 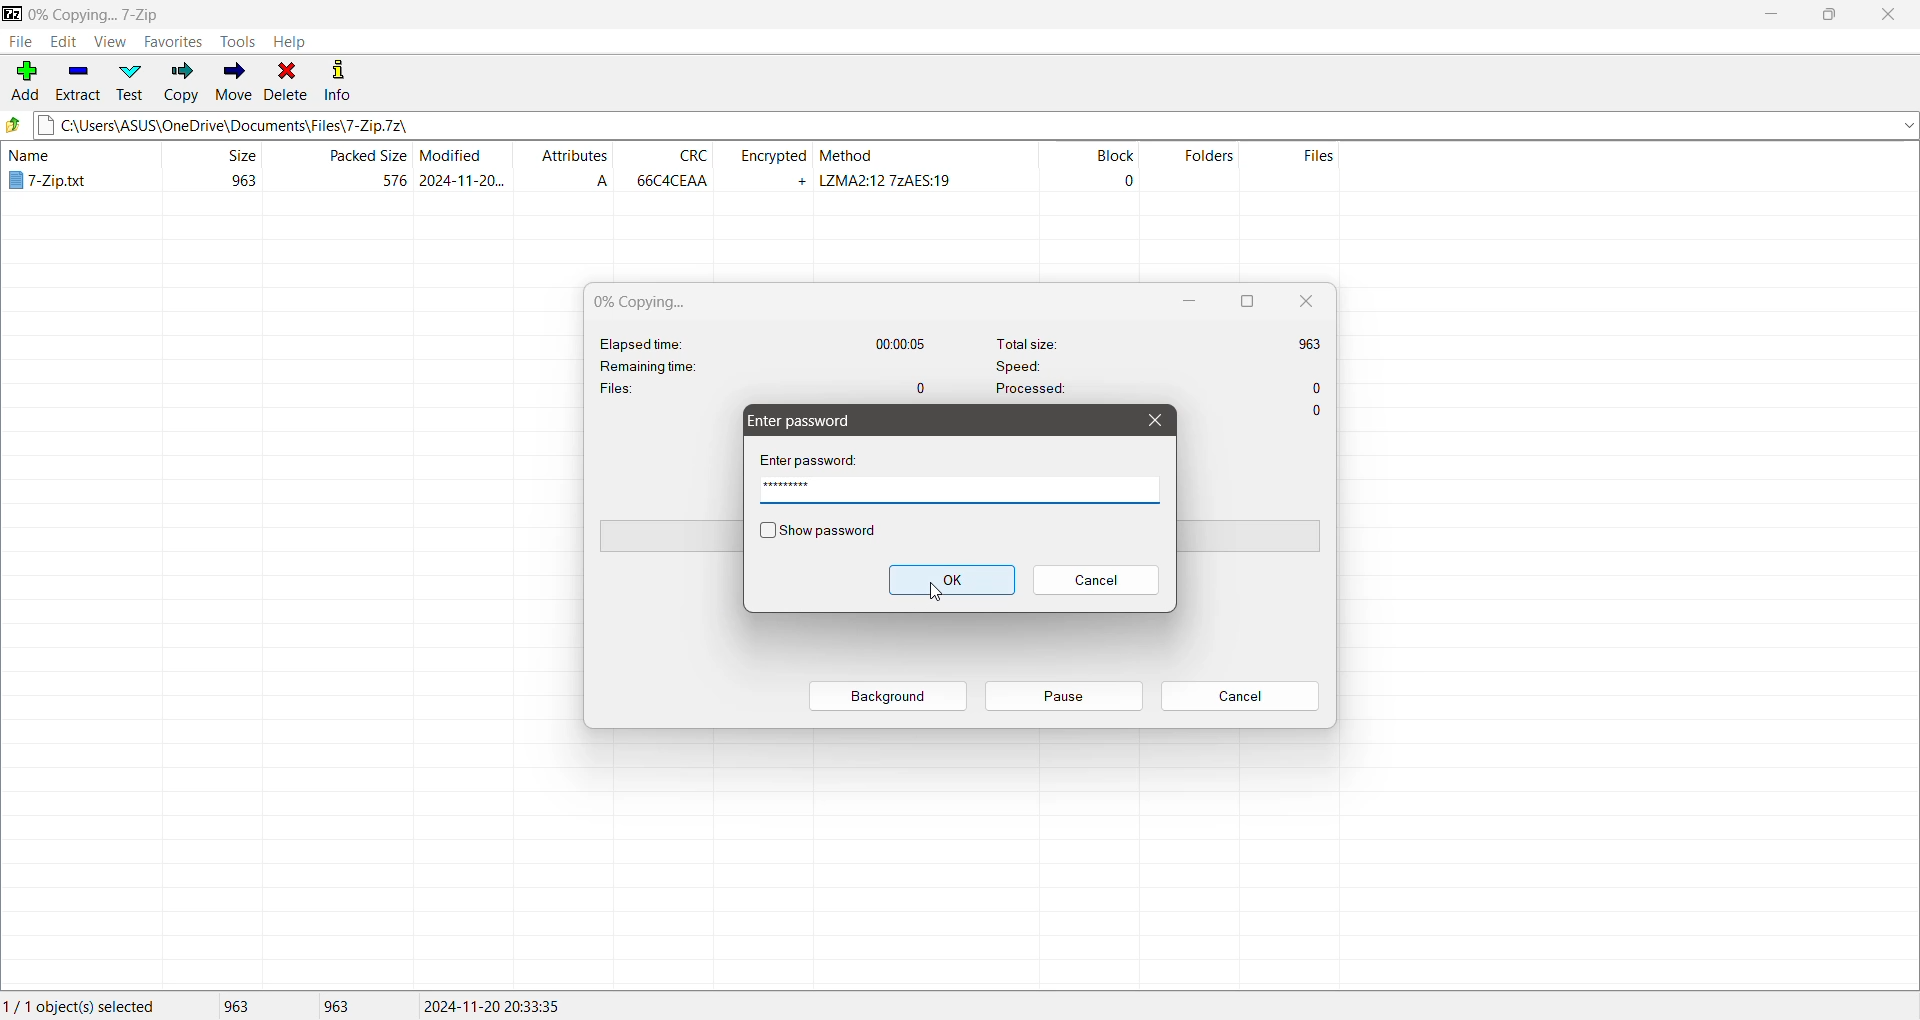 I want to click on Test, so click(x=129, y=82).